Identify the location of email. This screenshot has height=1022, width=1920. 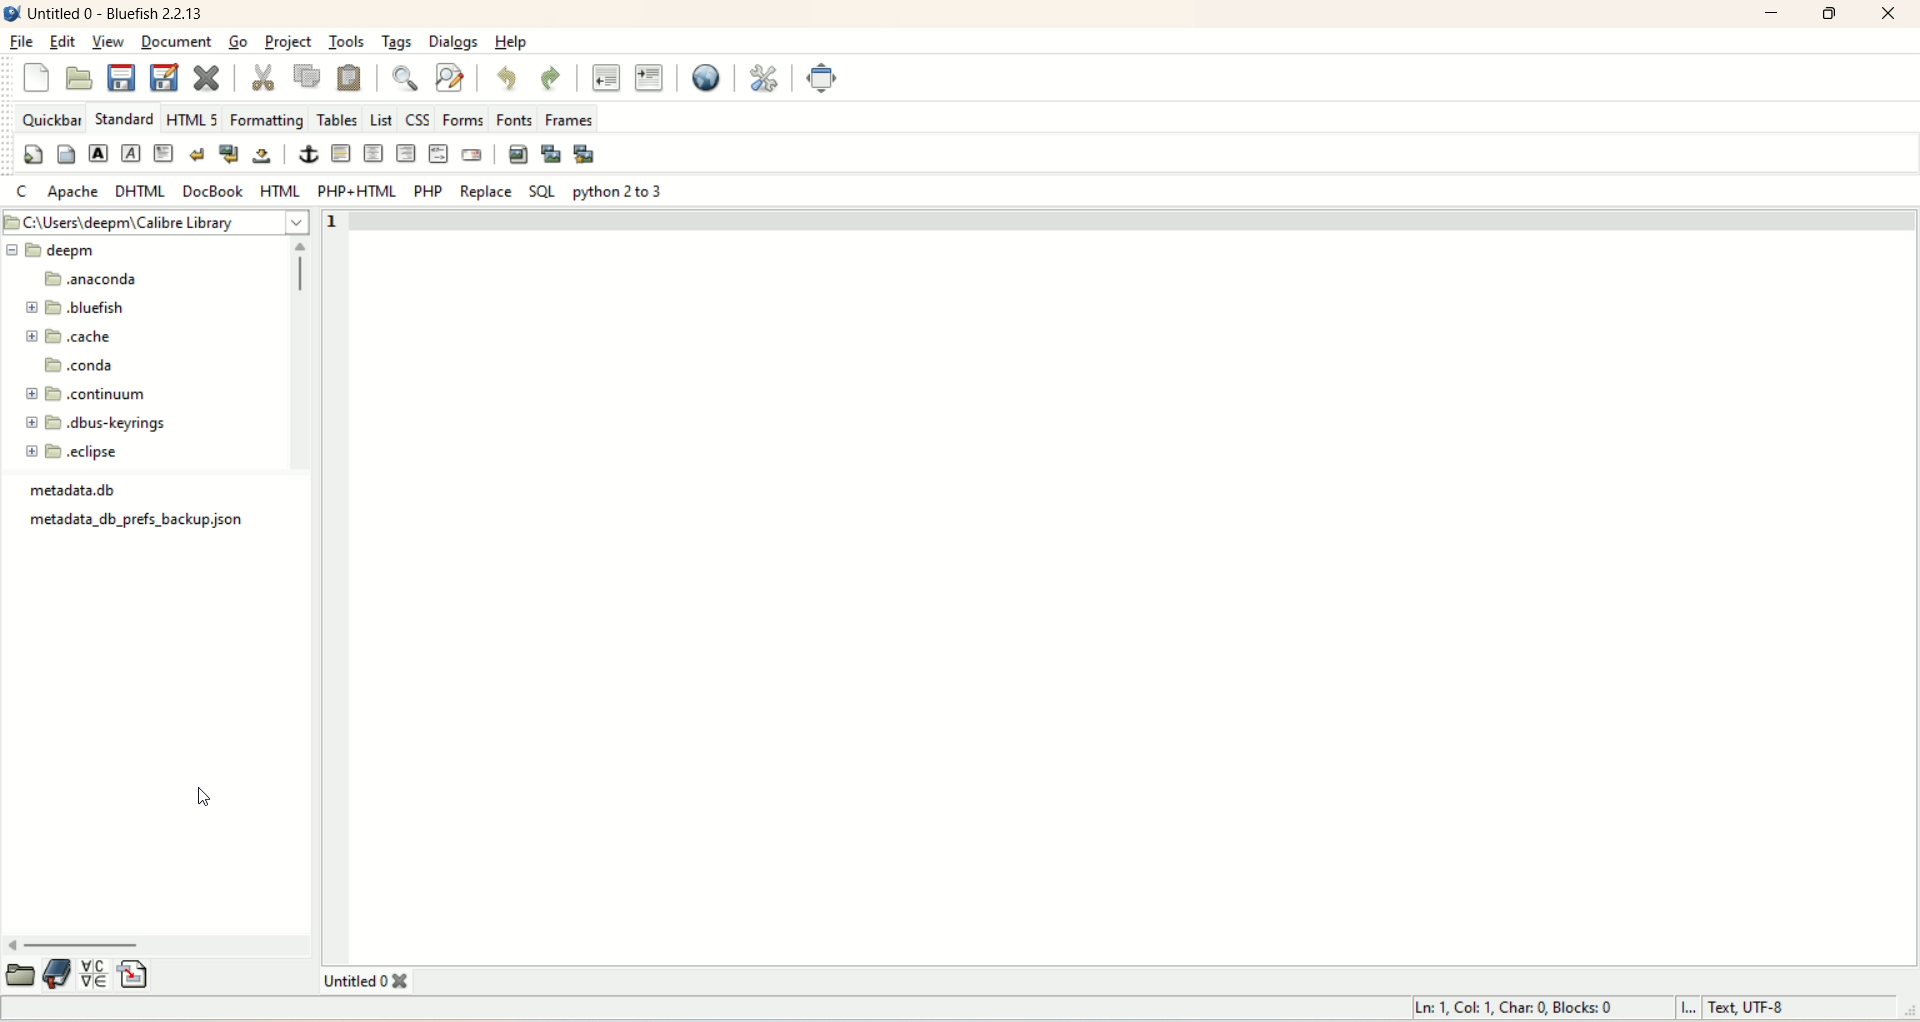
(472, 155).